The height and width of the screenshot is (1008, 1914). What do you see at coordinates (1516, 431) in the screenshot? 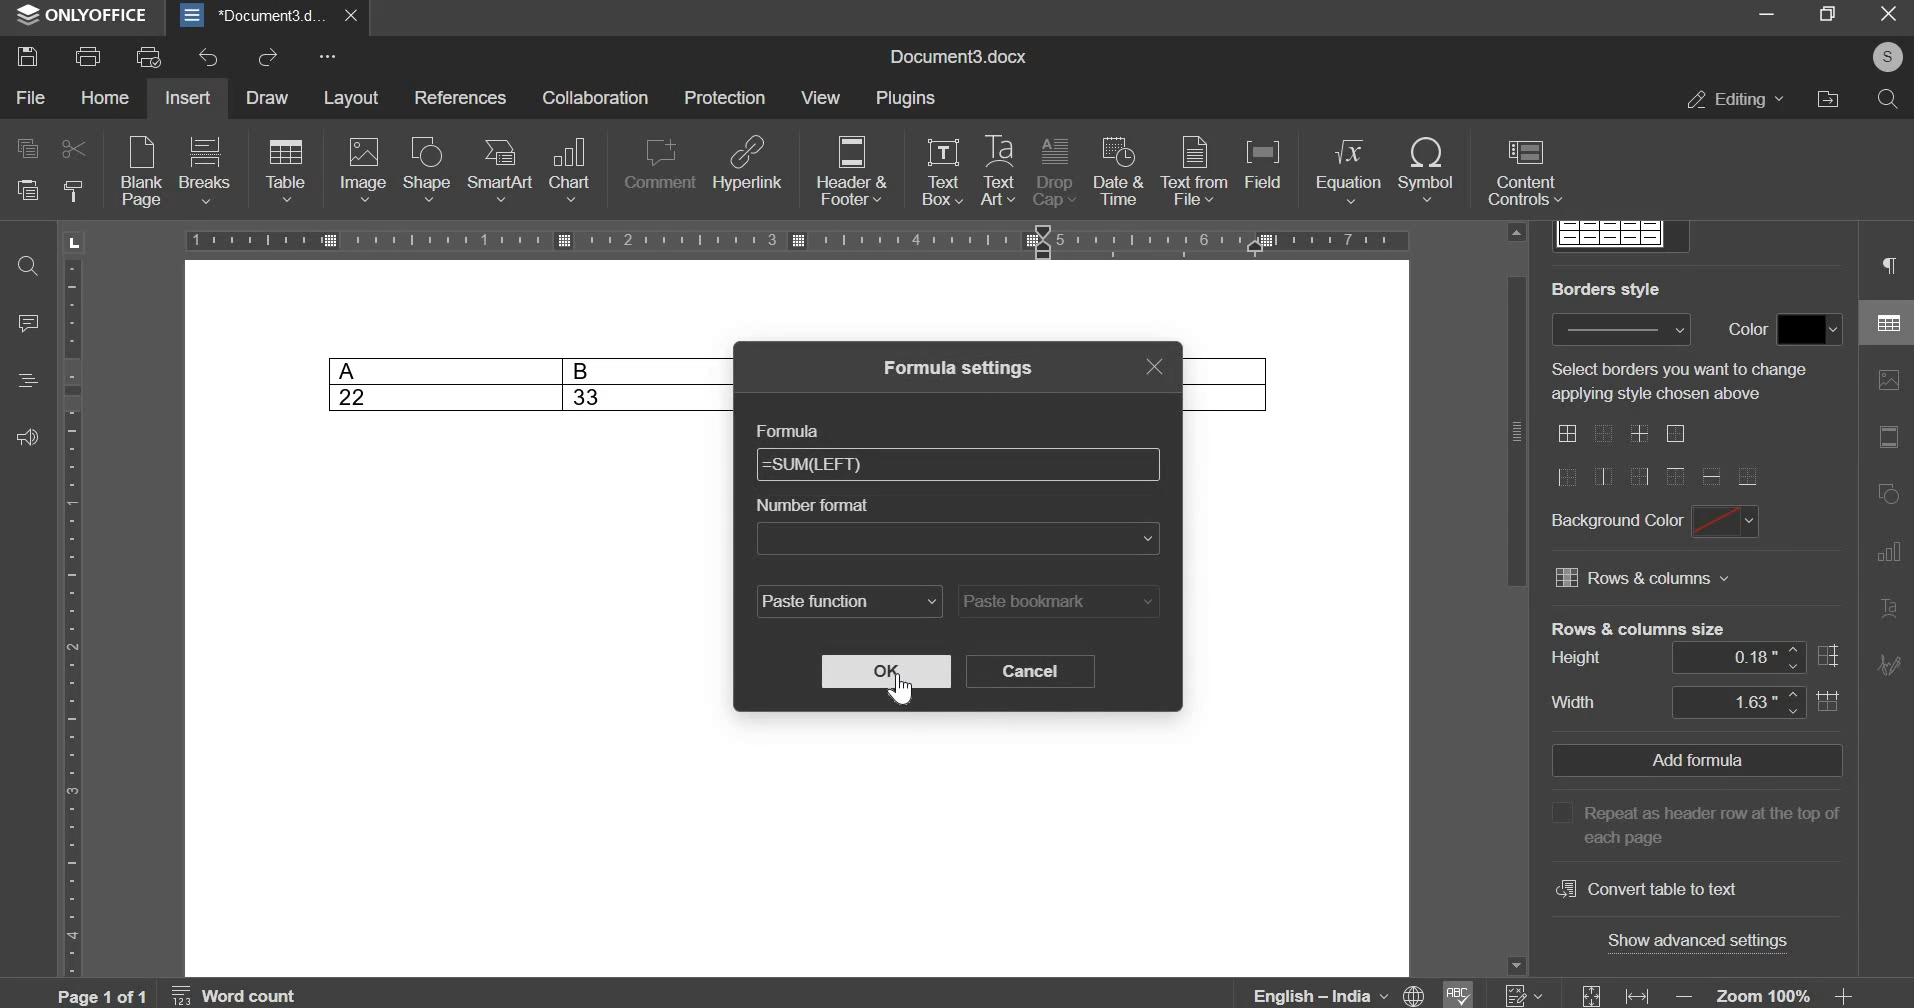
I see `scroll bar` at bounding box center [1516, 431].